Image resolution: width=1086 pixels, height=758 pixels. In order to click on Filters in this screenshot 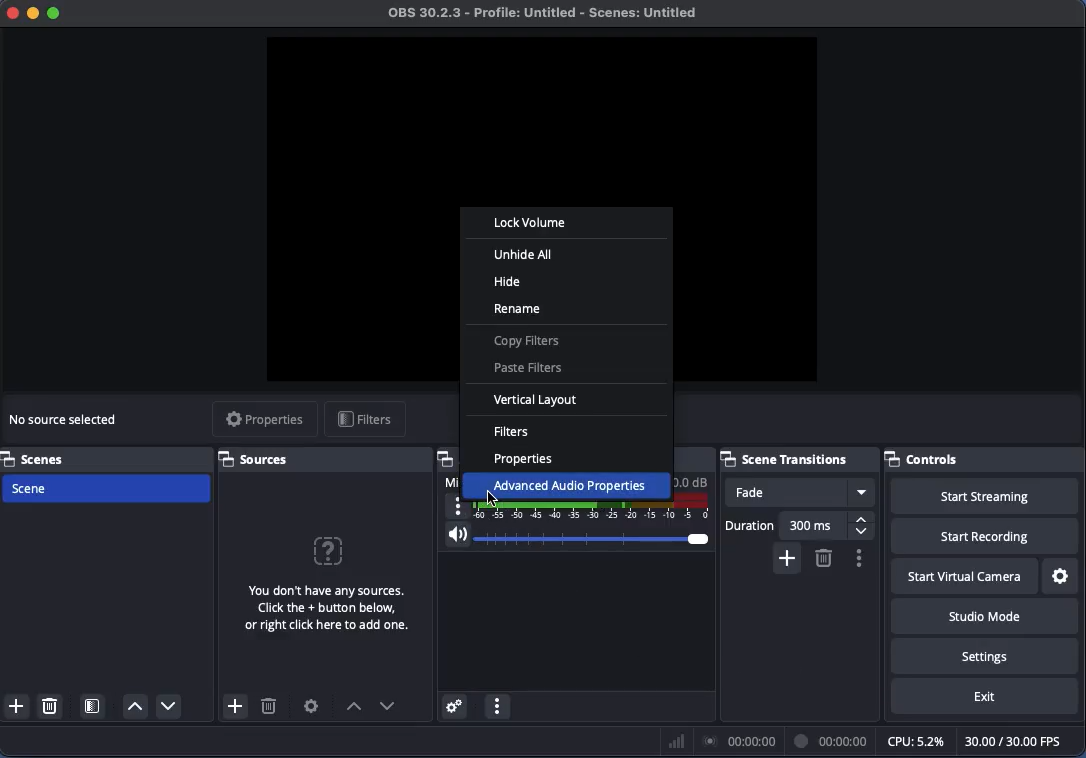, I will do `click(512, 431)`.